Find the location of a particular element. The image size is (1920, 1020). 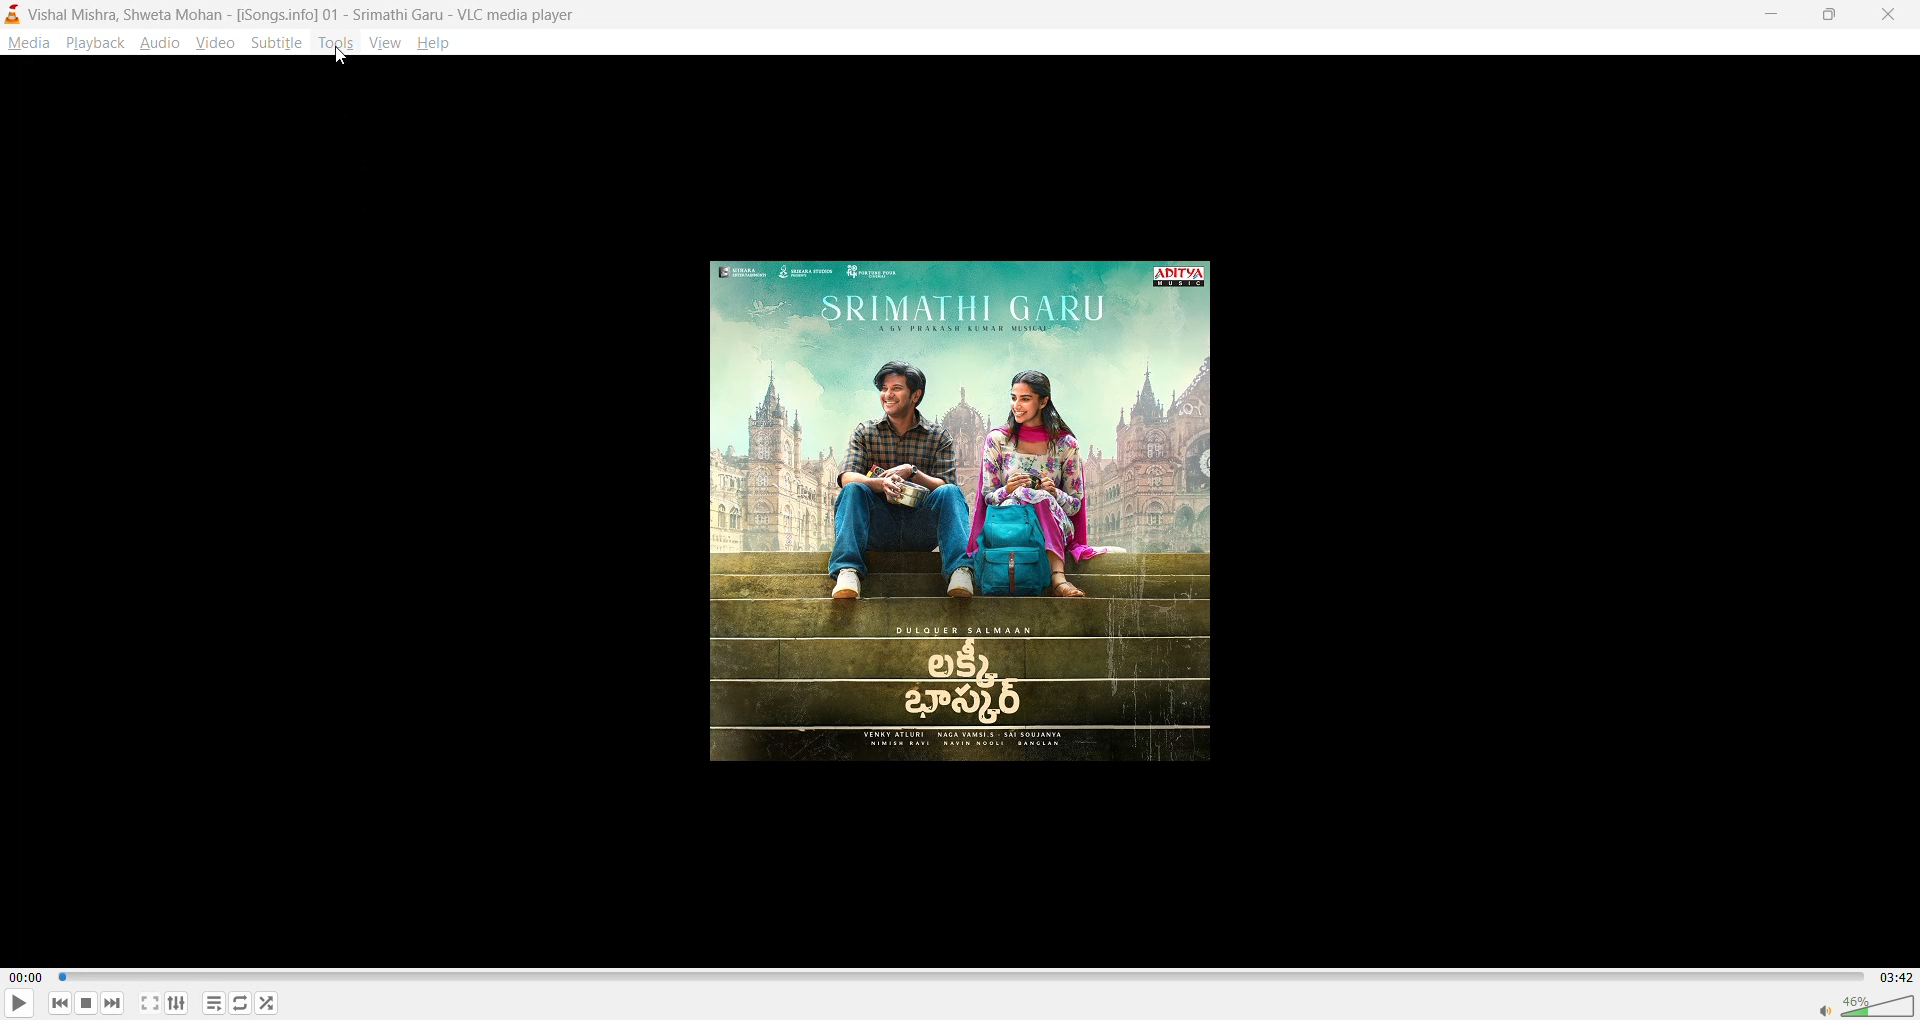

loop is located at coordinates (237, 1002).